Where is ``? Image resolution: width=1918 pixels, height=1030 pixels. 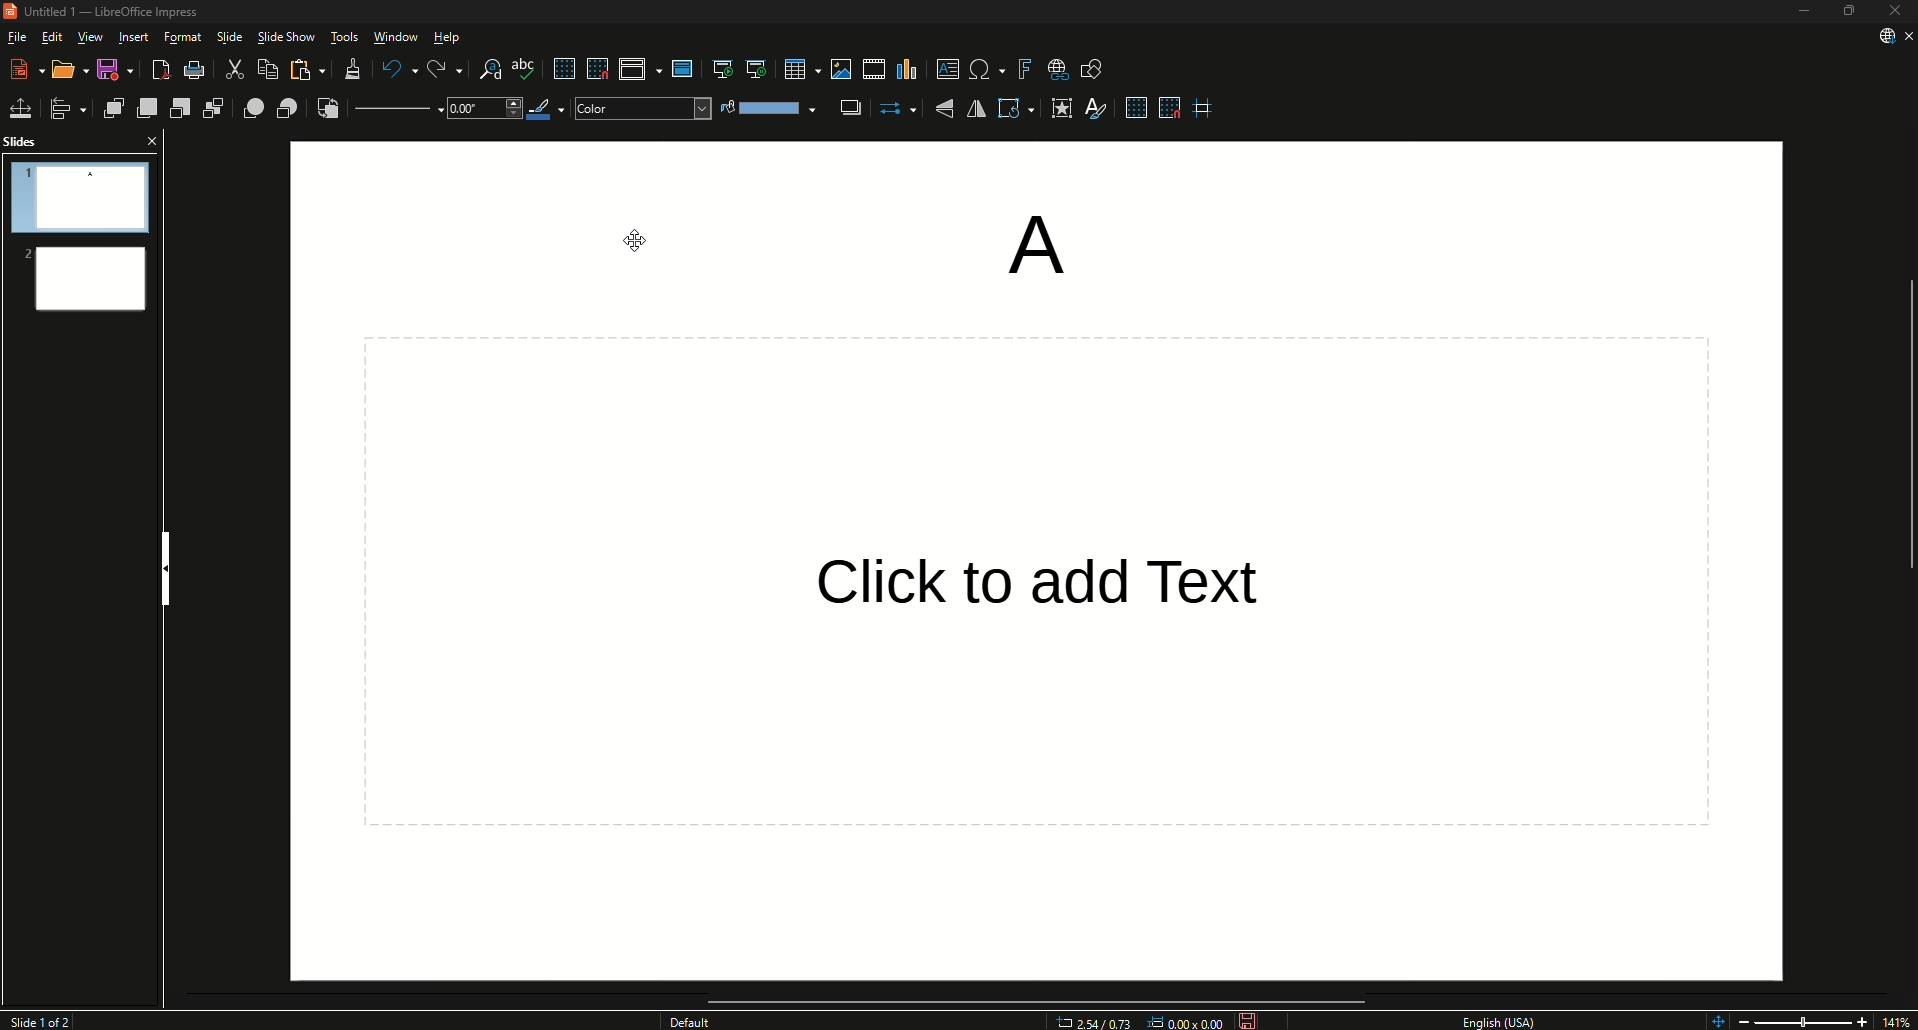
 is located at coordinates (1011, 574).